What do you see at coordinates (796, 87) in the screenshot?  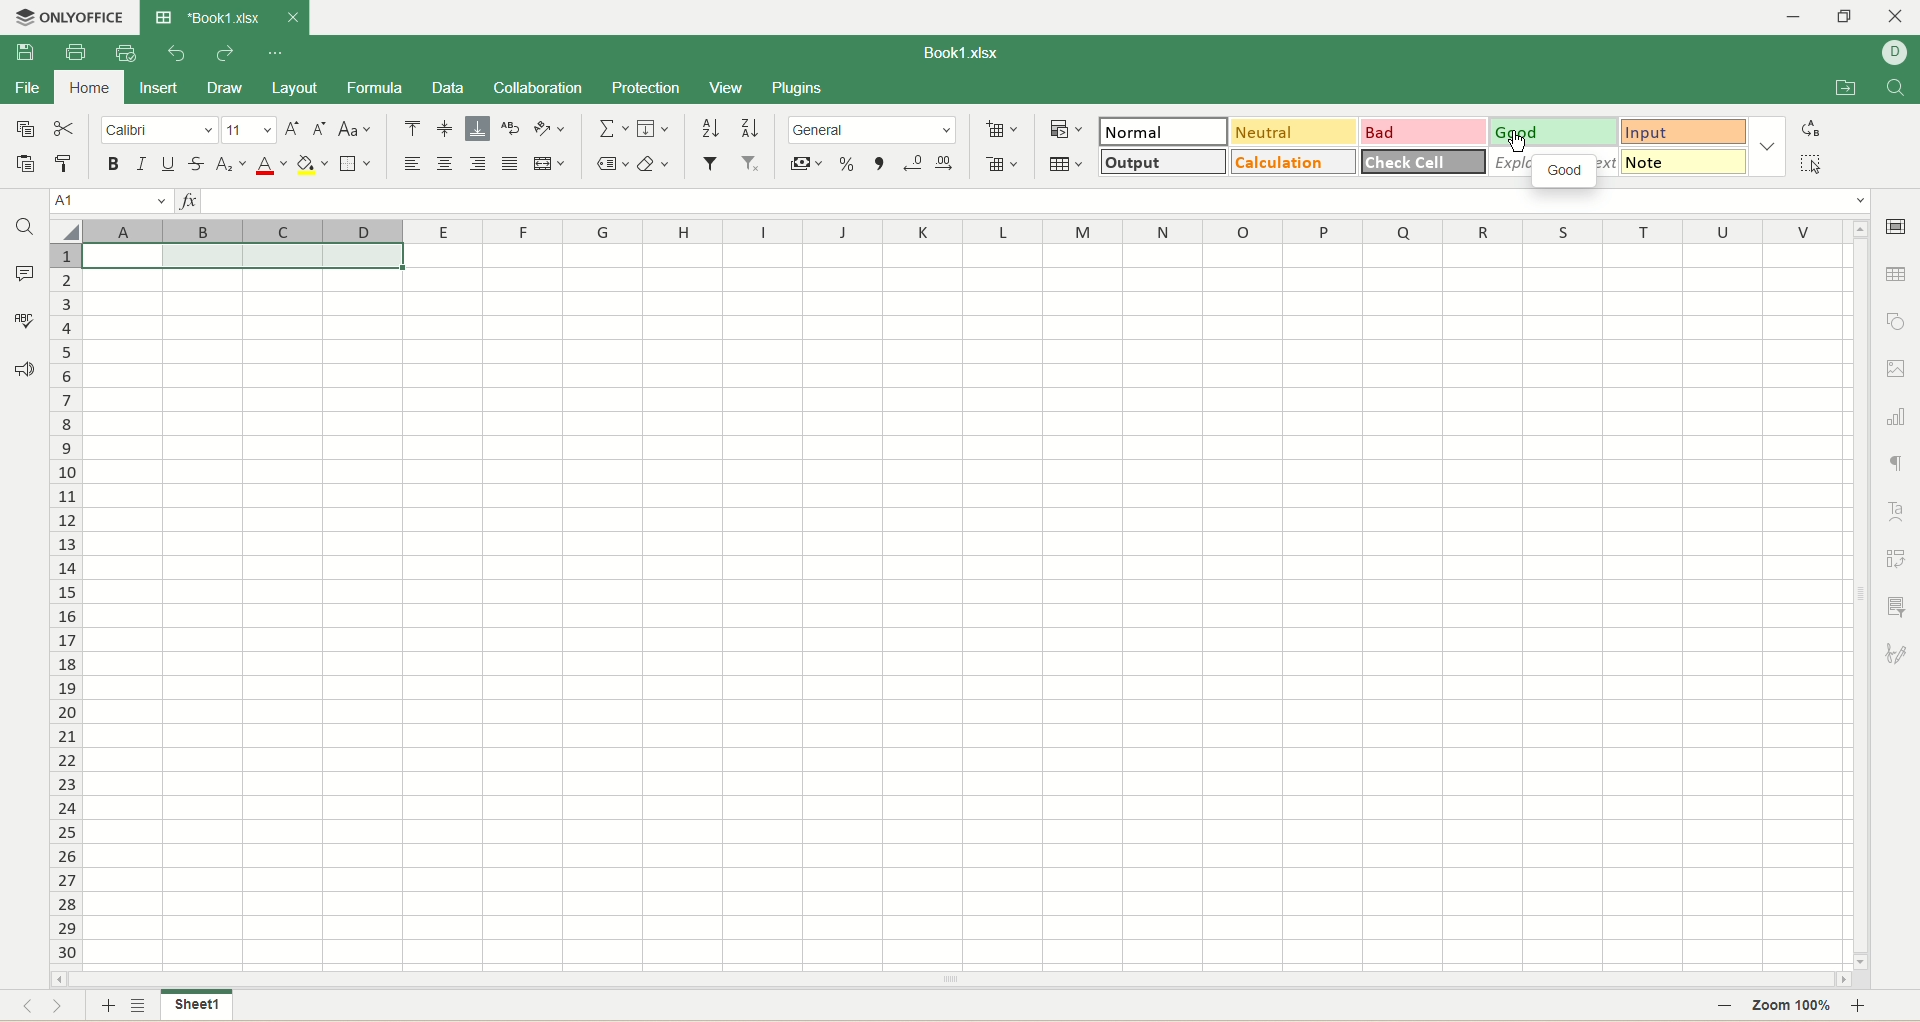 I see `plugins` at bounding box center [796, 87].